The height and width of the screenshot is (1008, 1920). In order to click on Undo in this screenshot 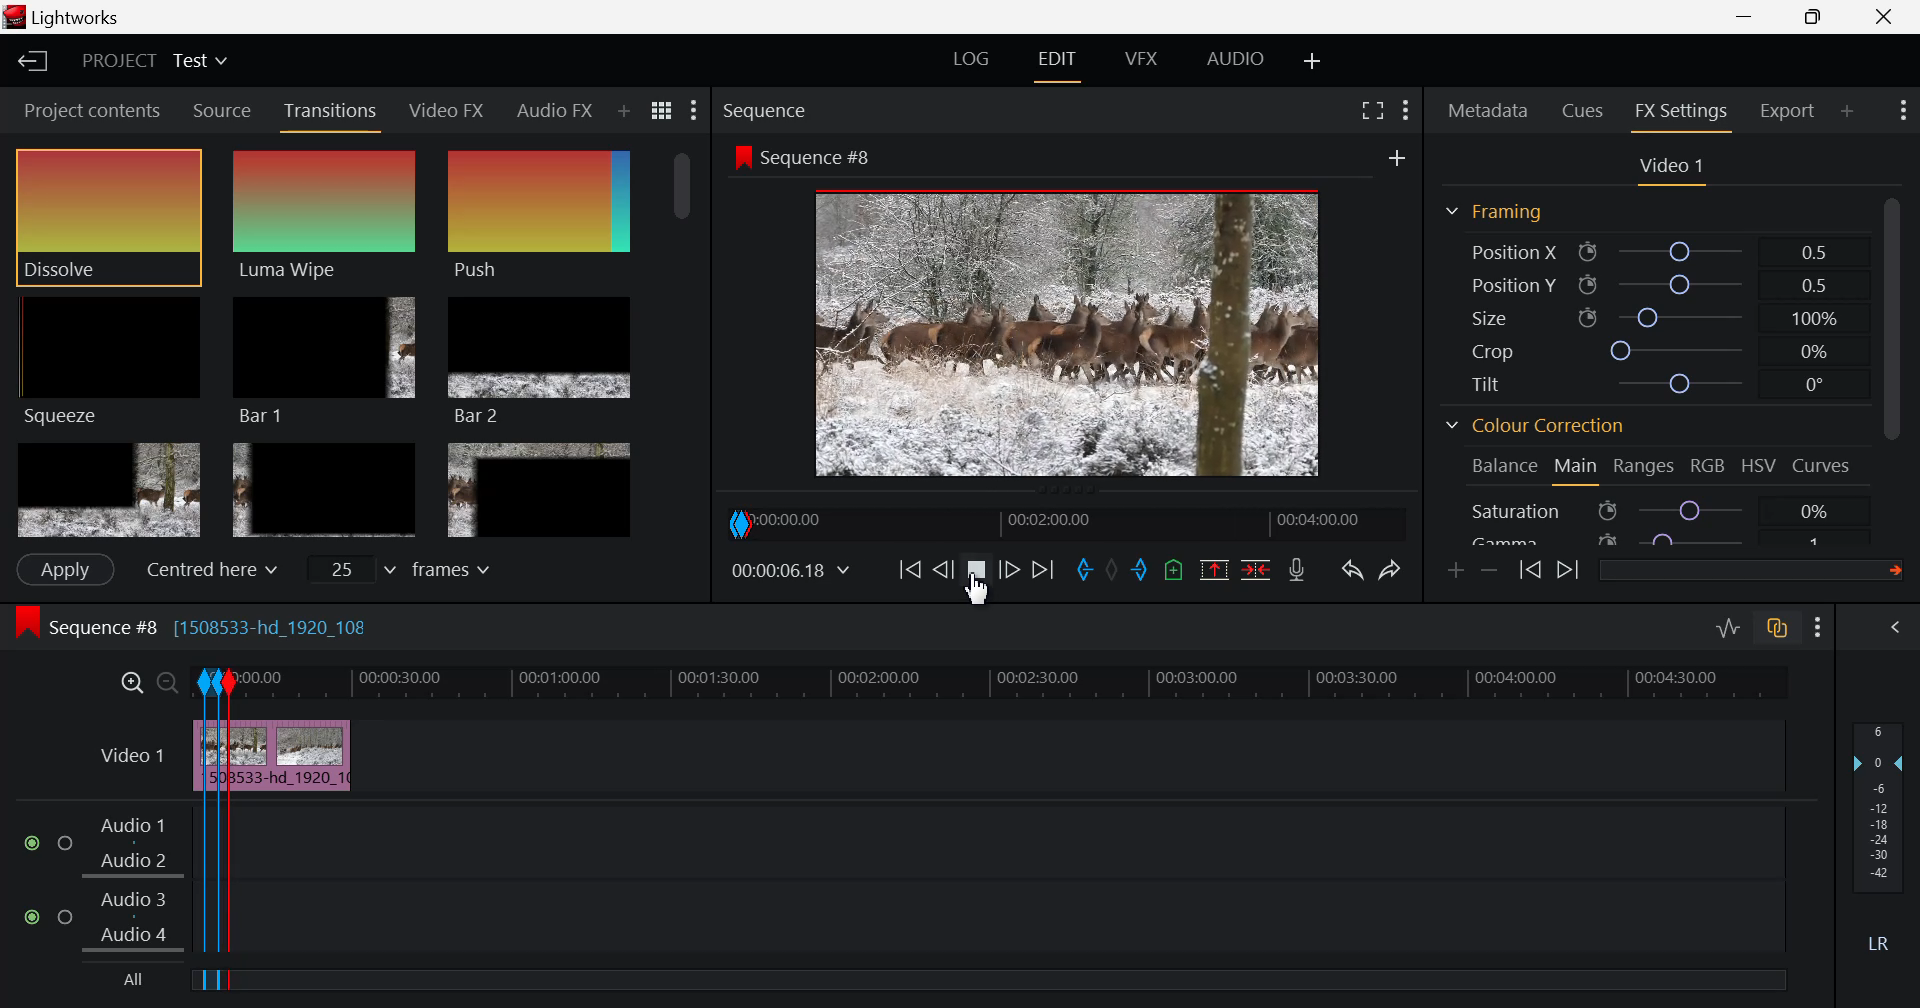, I will do `click(1350, 568)`.